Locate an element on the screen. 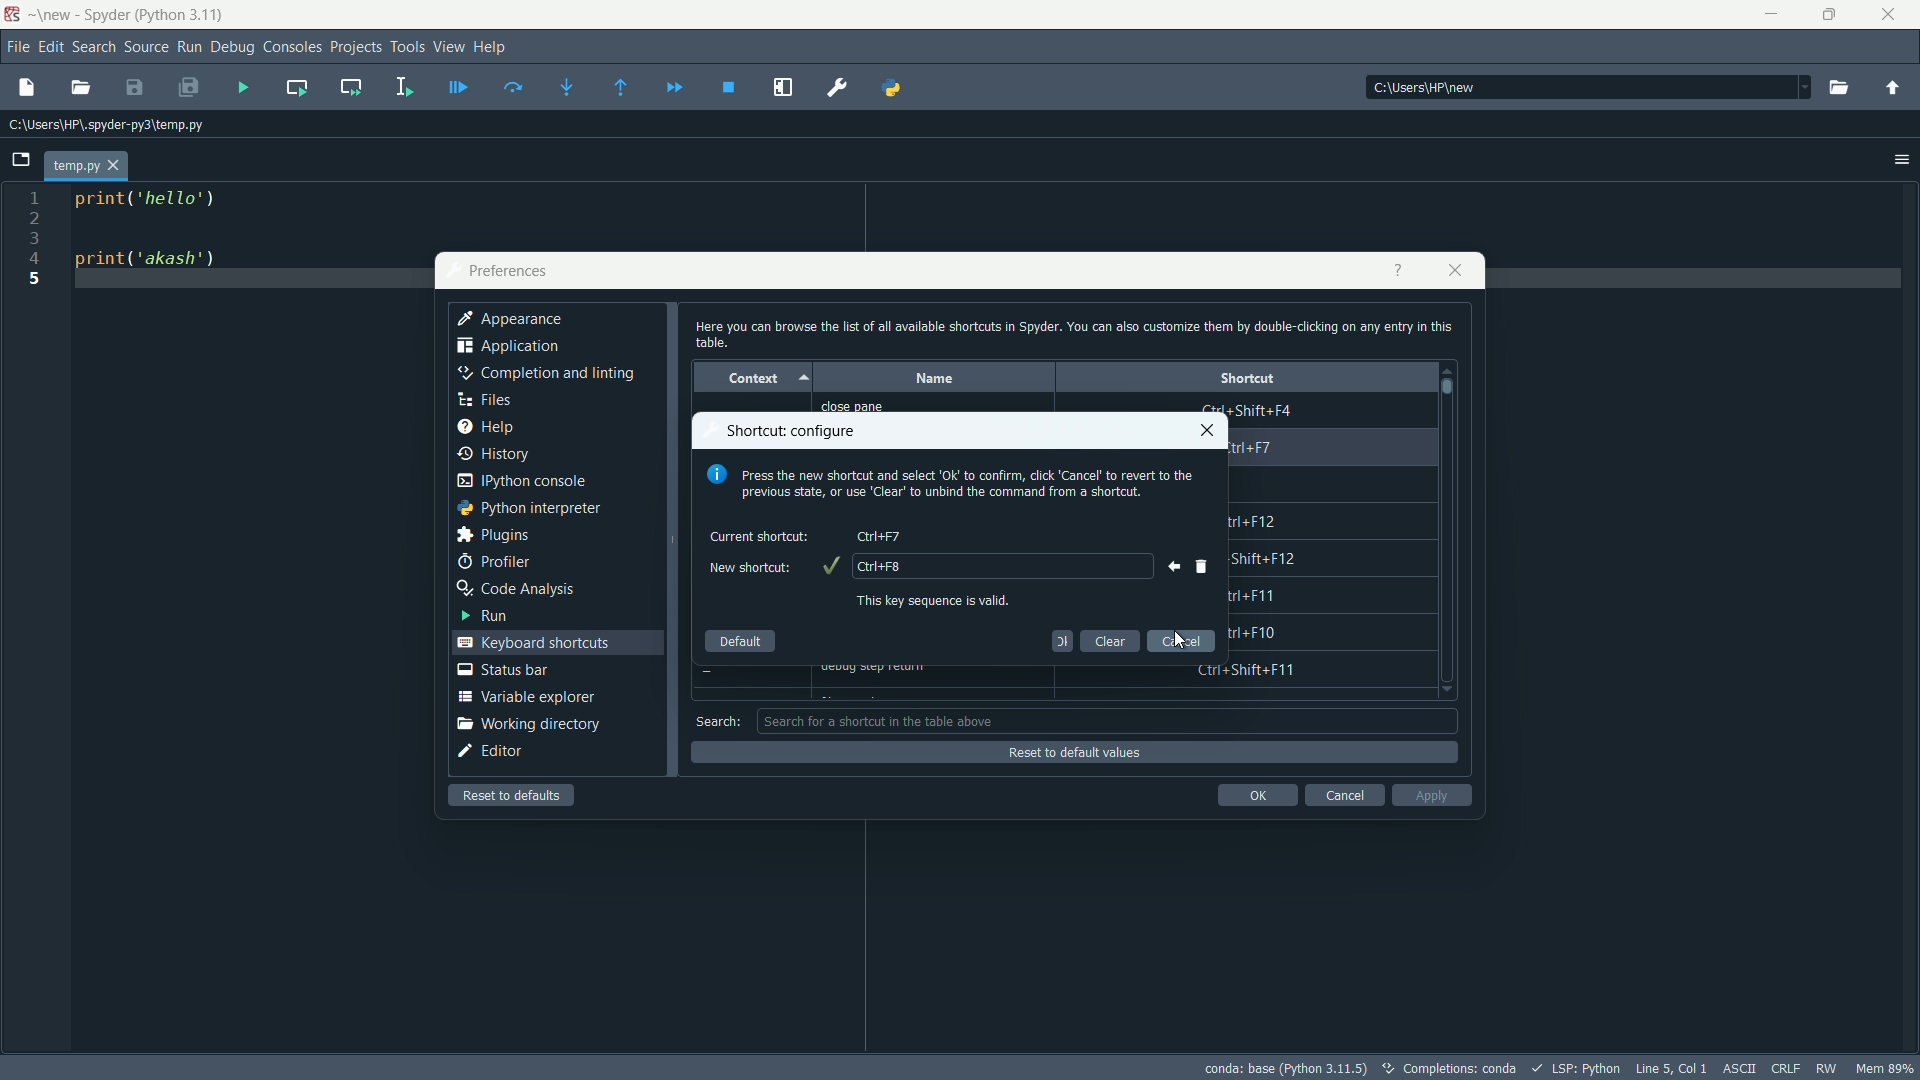 The image size is (1920, 1080). text is located at coordinates (1460, 1069).